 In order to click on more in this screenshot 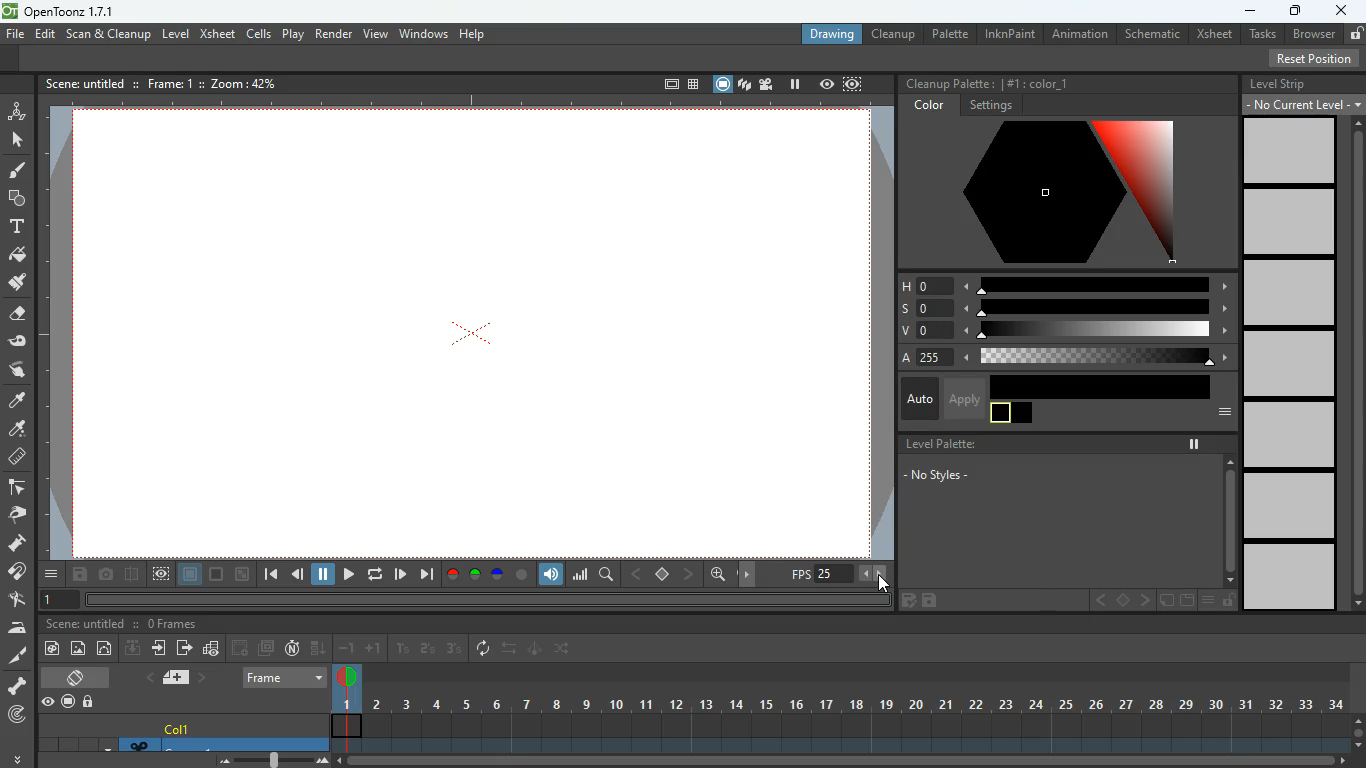, I will do `click(1217, 413)`.